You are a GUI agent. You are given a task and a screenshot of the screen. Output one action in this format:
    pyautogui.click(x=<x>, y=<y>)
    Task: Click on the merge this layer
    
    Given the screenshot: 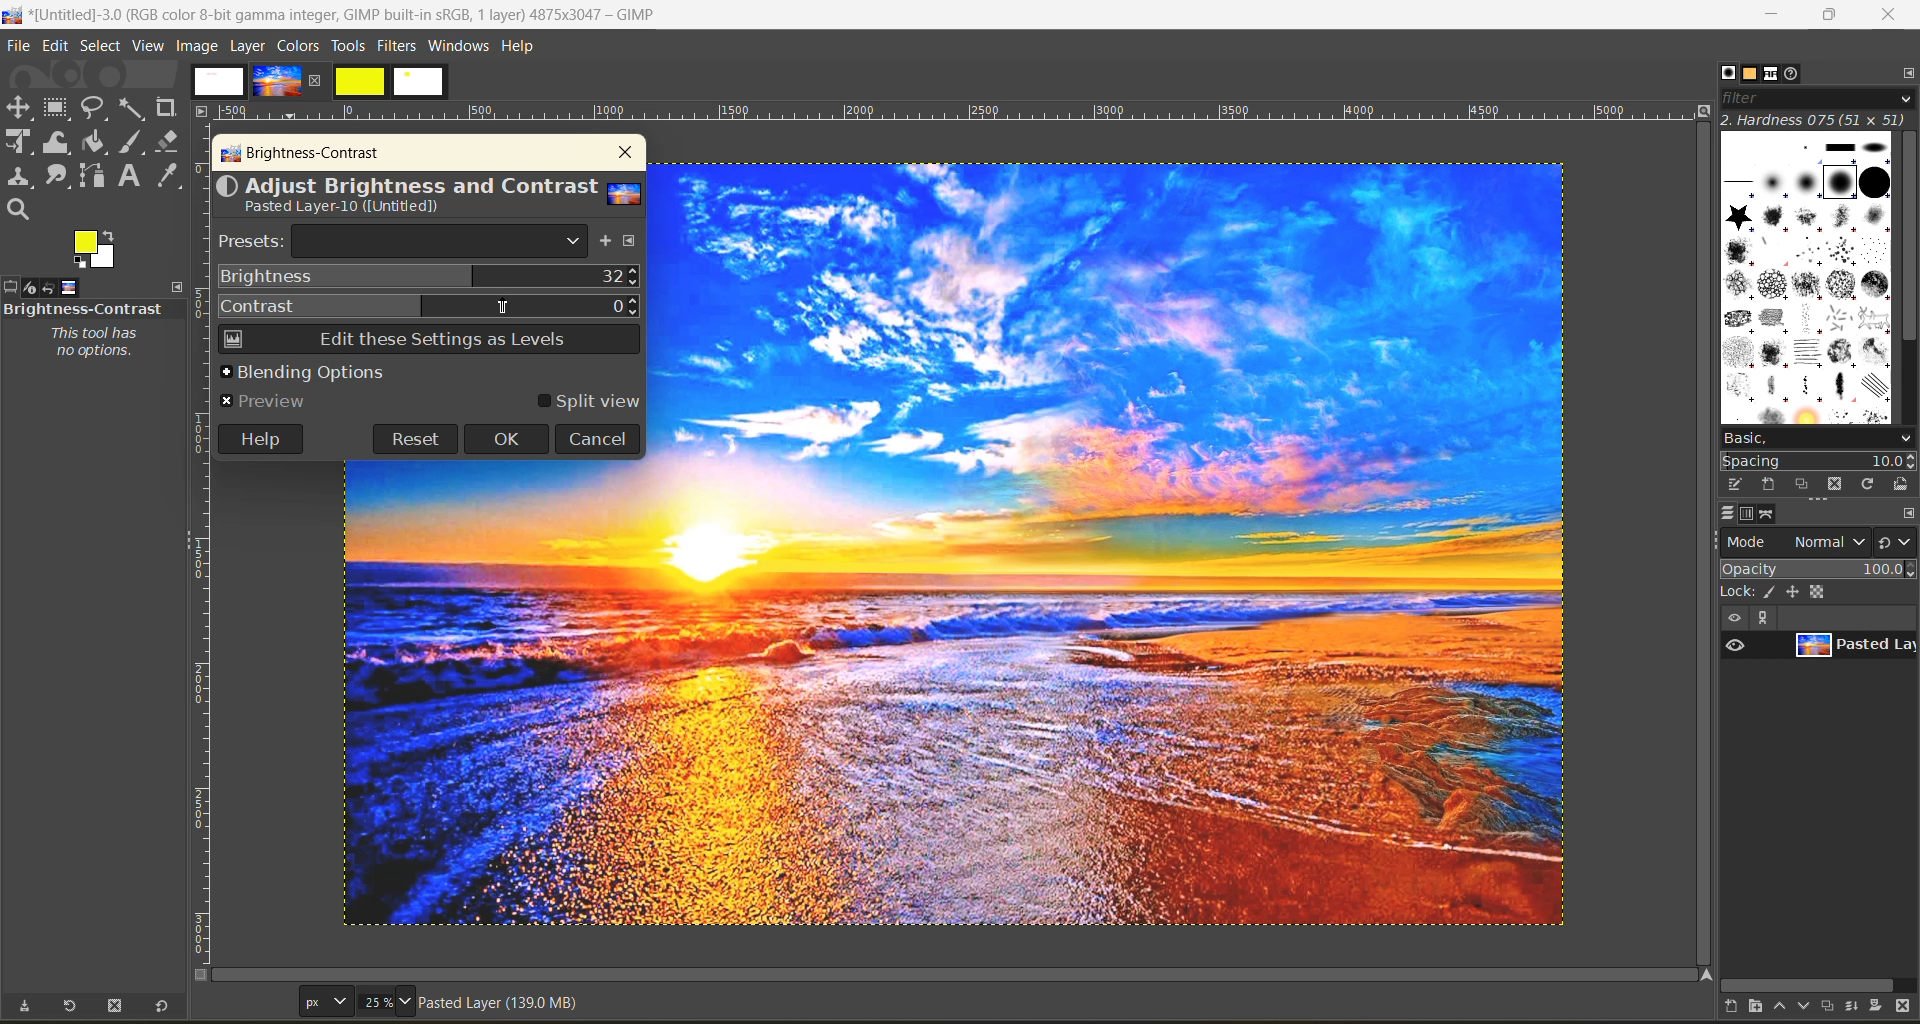 What is the action you would take?
    pyautogui.click(x=1860, y=1009)
    